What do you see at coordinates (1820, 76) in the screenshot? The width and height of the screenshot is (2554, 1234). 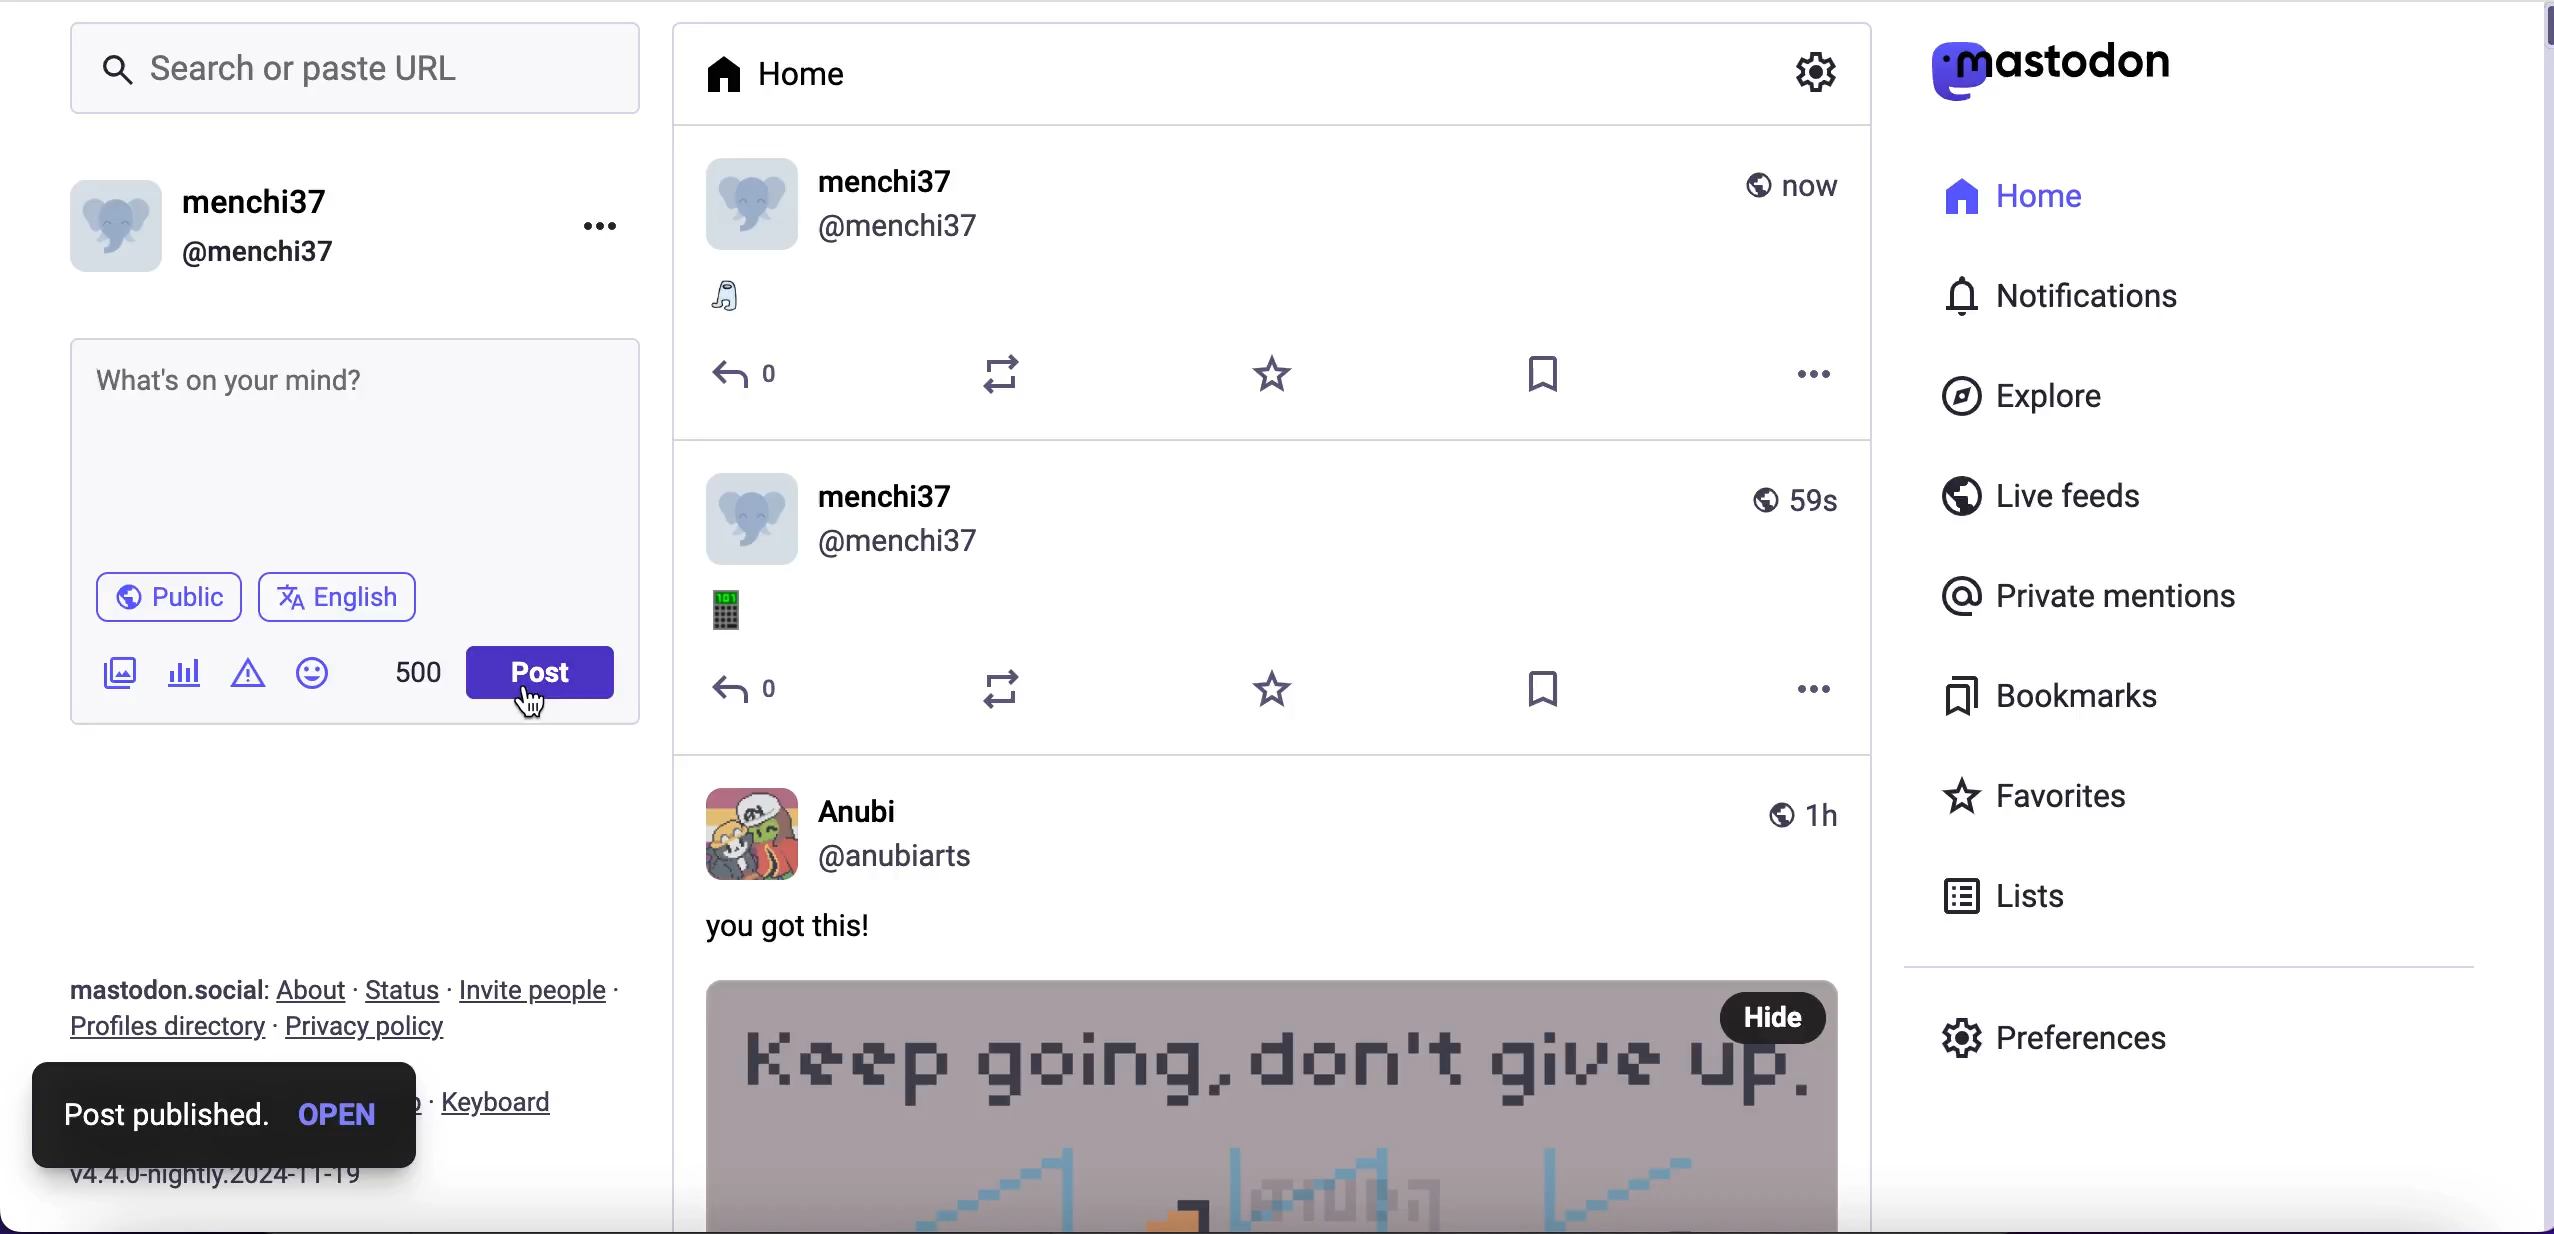 I see `configuration` at bounding box center [1820, 76].